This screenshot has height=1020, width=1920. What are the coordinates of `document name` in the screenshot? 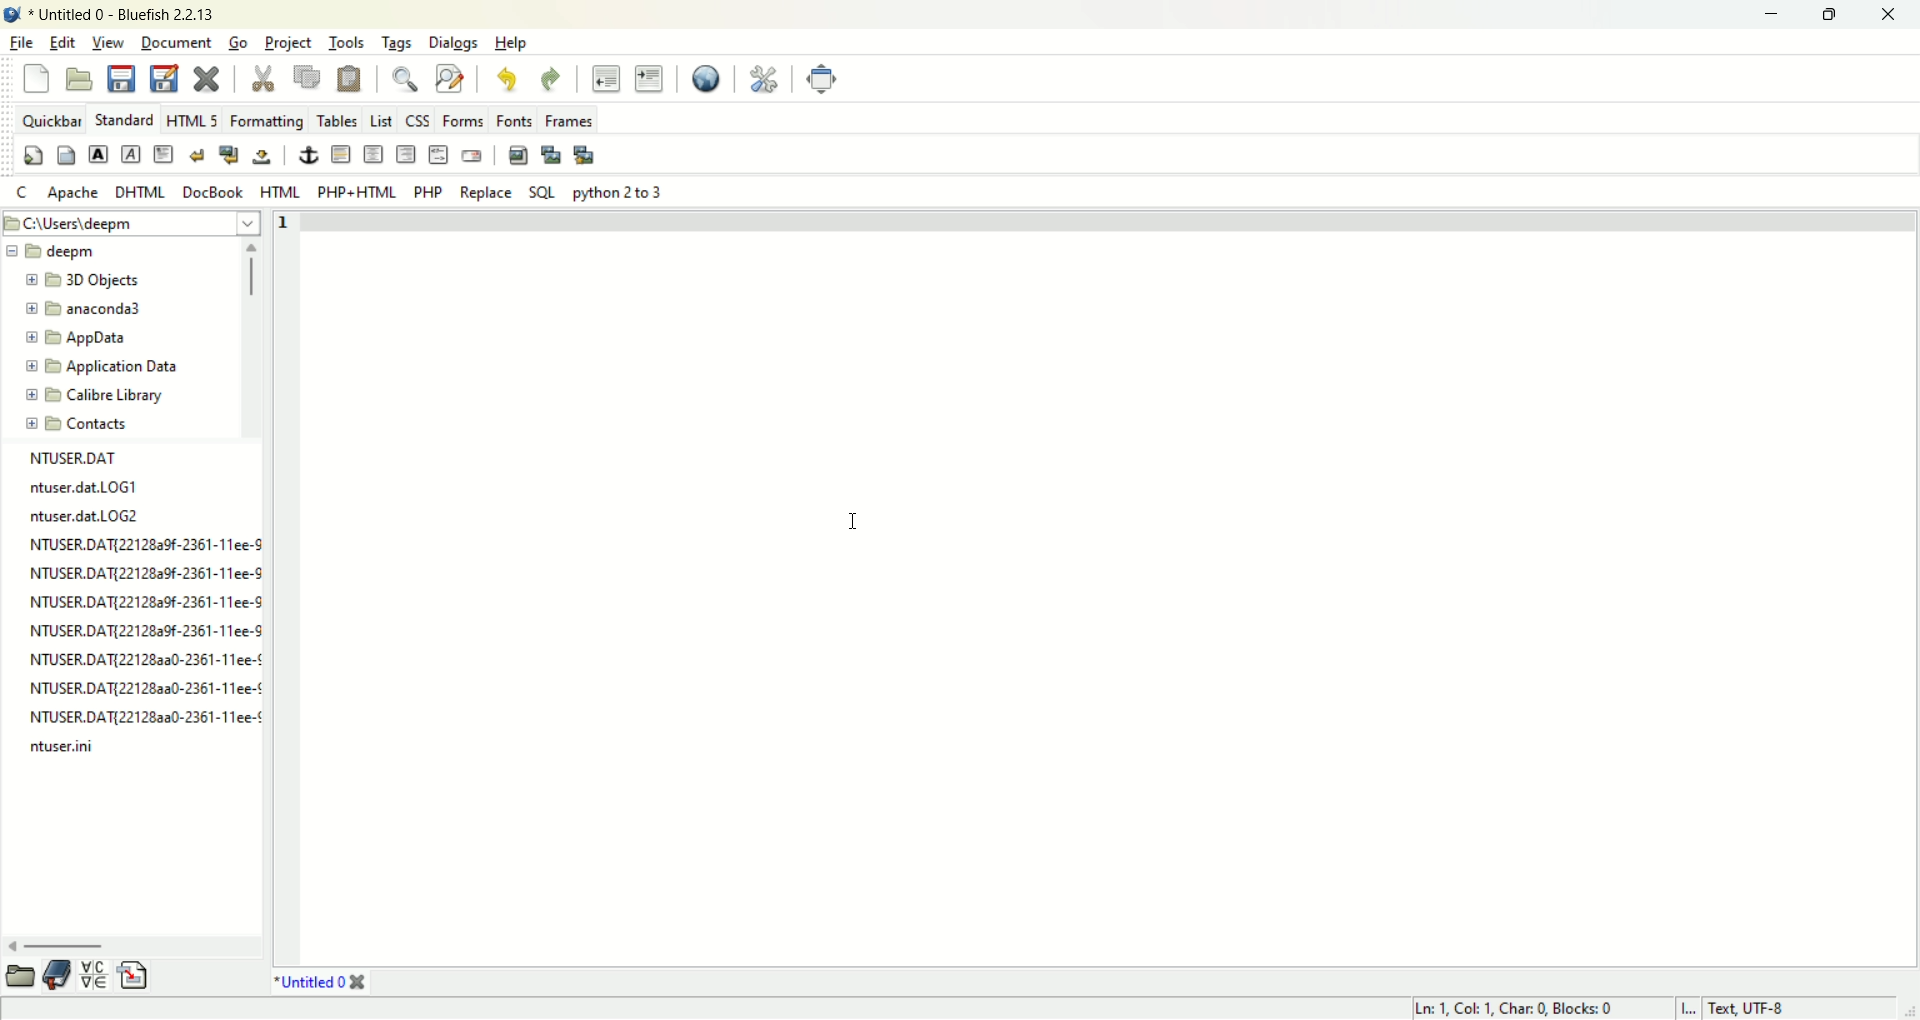 It's located at (152, 15).